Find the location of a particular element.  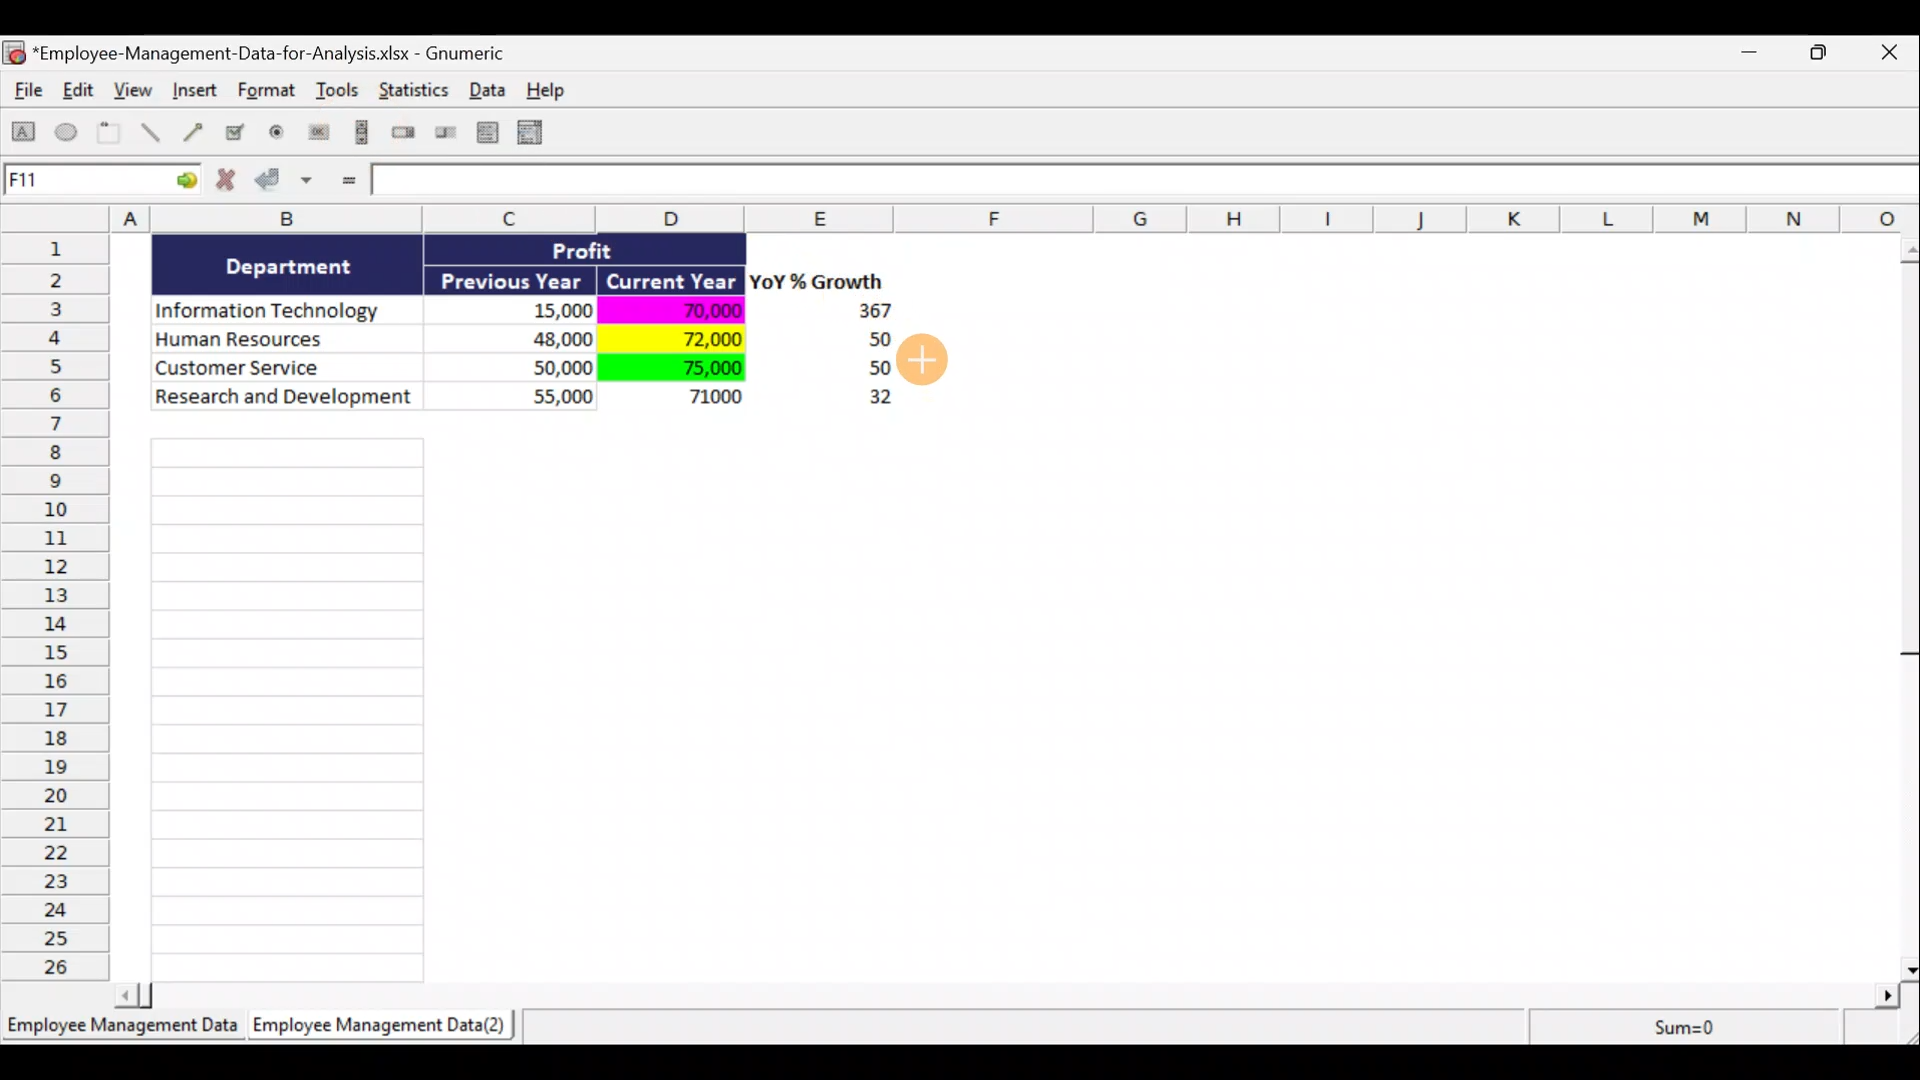

Insert is located at coordinates (194, 93).